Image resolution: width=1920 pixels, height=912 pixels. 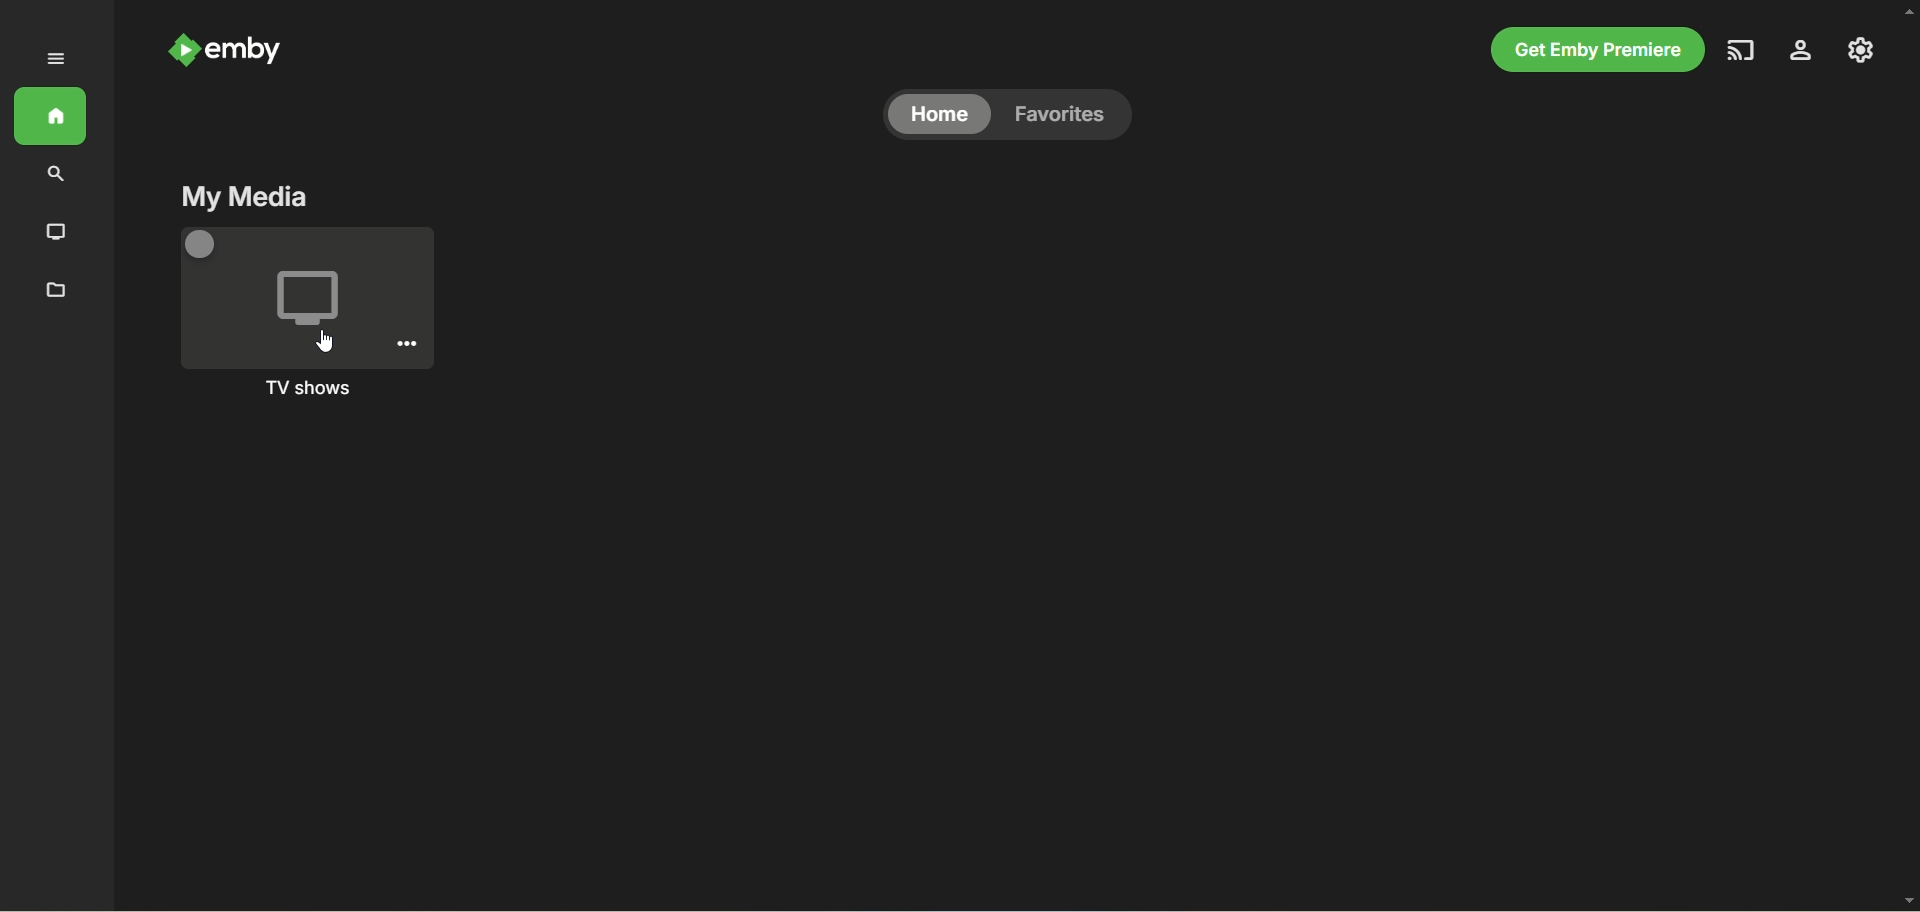 I want to click on home, so click(x=51, y=116).